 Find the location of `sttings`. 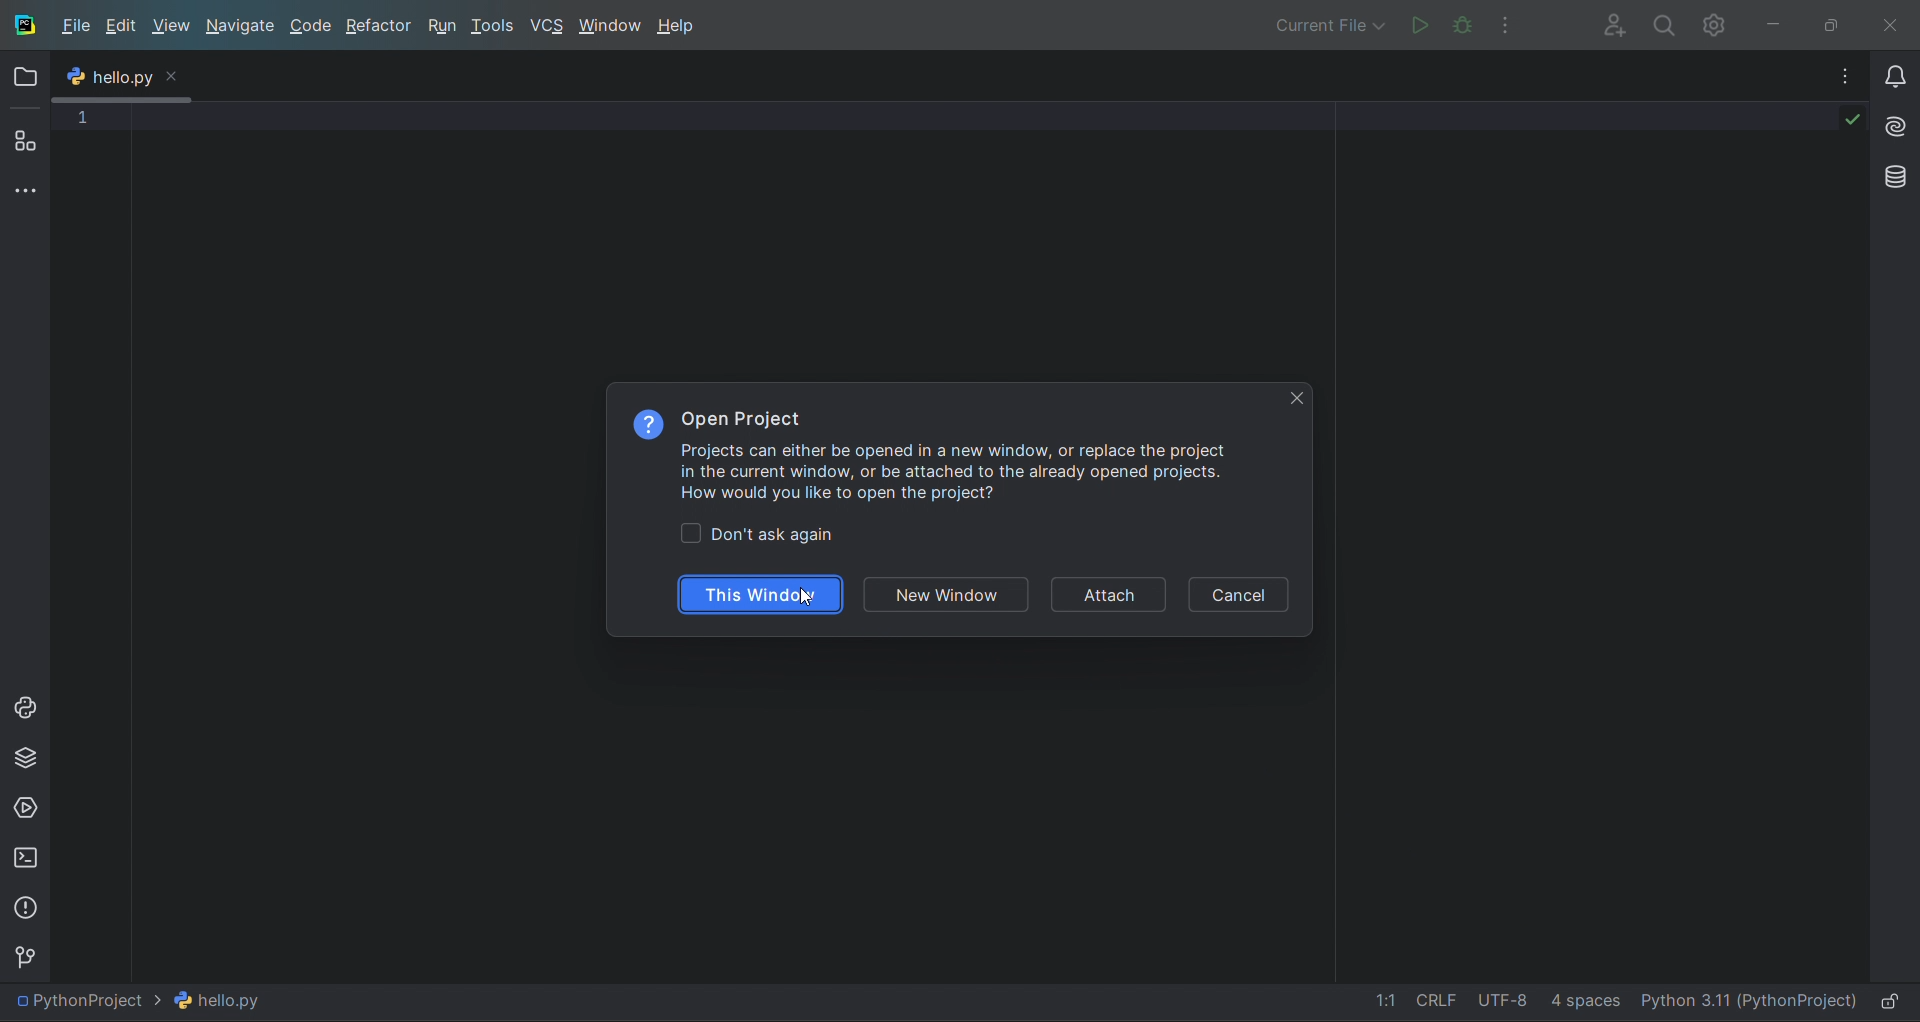

sttings is located at coordinates (1720, 24).